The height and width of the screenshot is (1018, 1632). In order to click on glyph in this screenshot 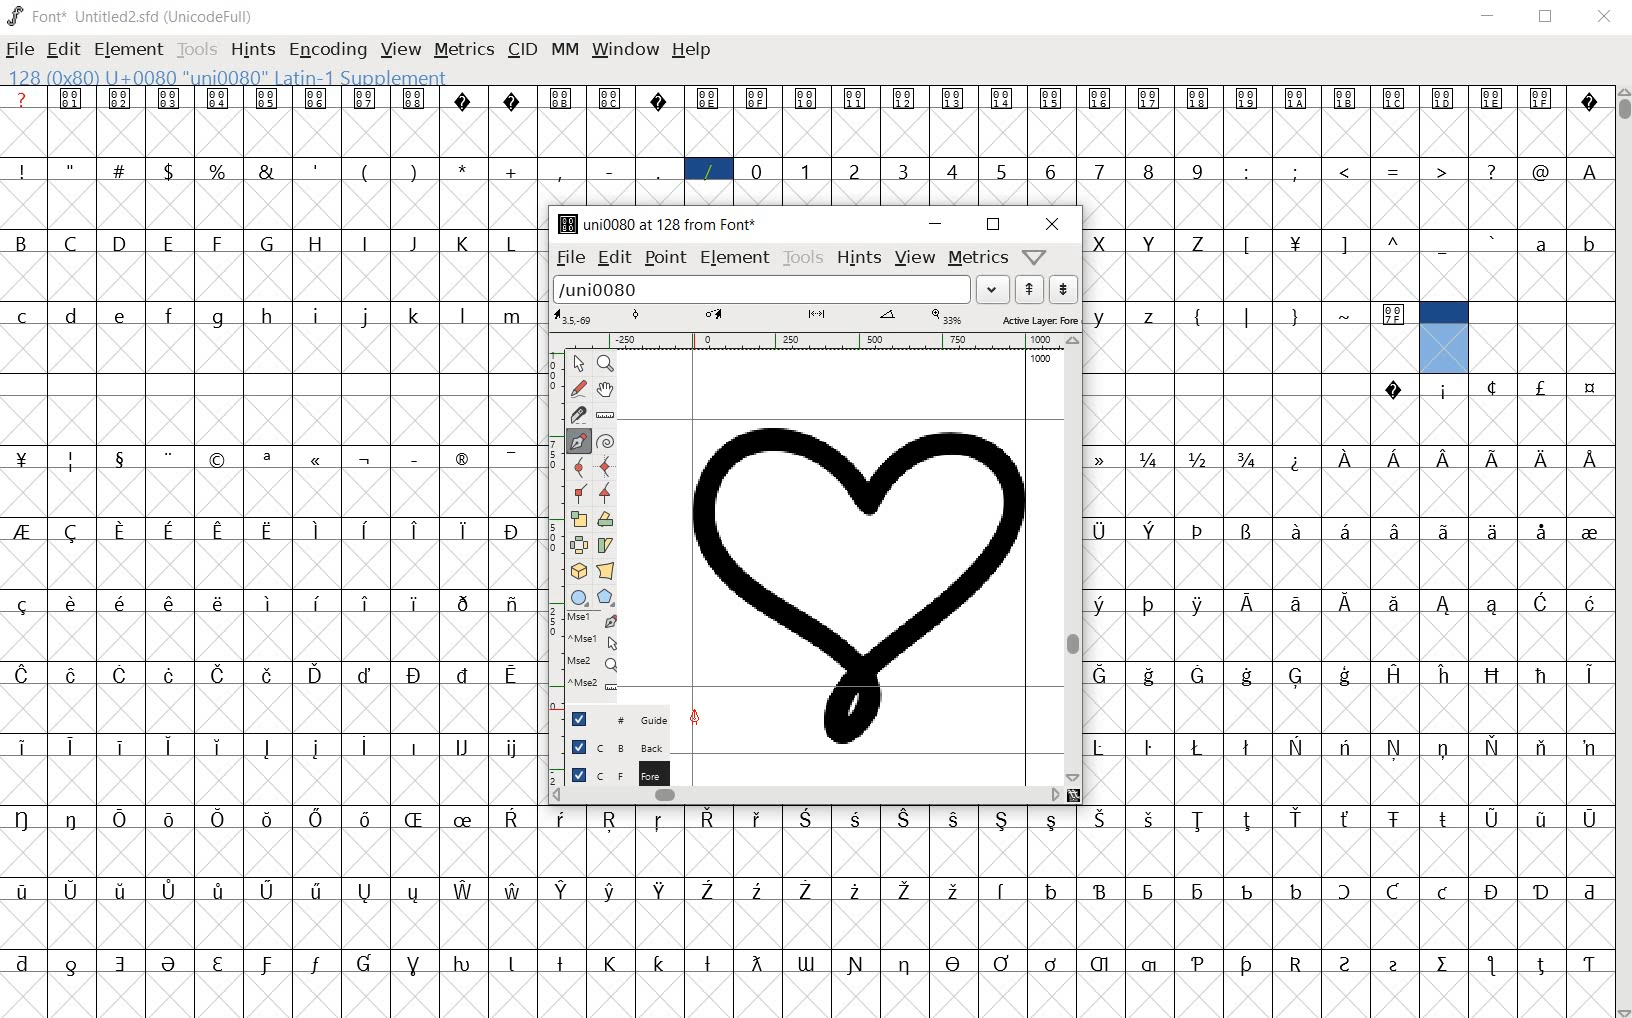, I will do `click(462, 604)`.